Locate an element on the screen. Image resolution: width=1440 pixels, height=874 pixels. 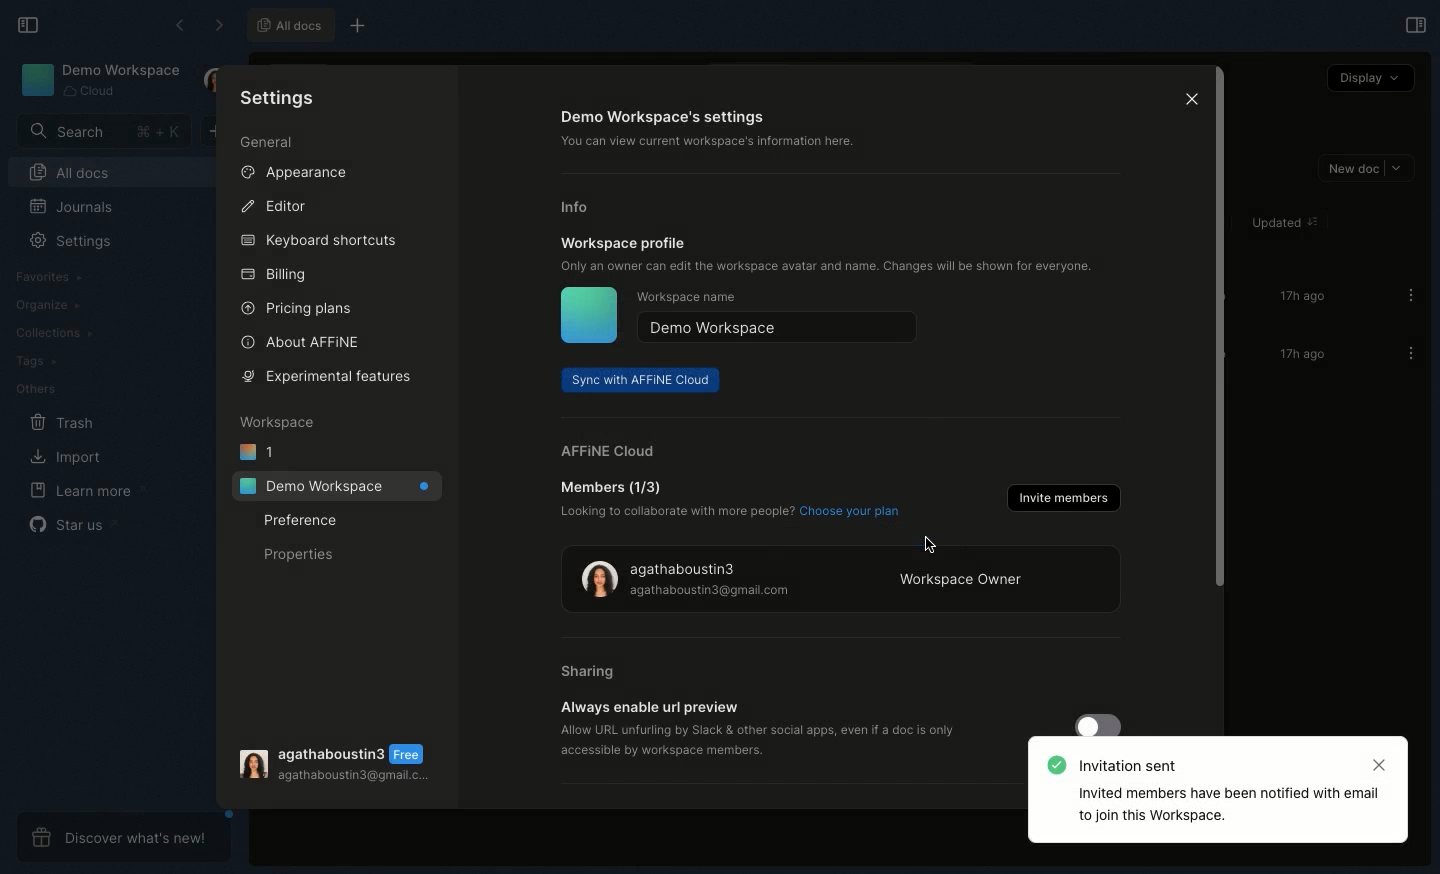
cursor is located at coordinates (933, 544).